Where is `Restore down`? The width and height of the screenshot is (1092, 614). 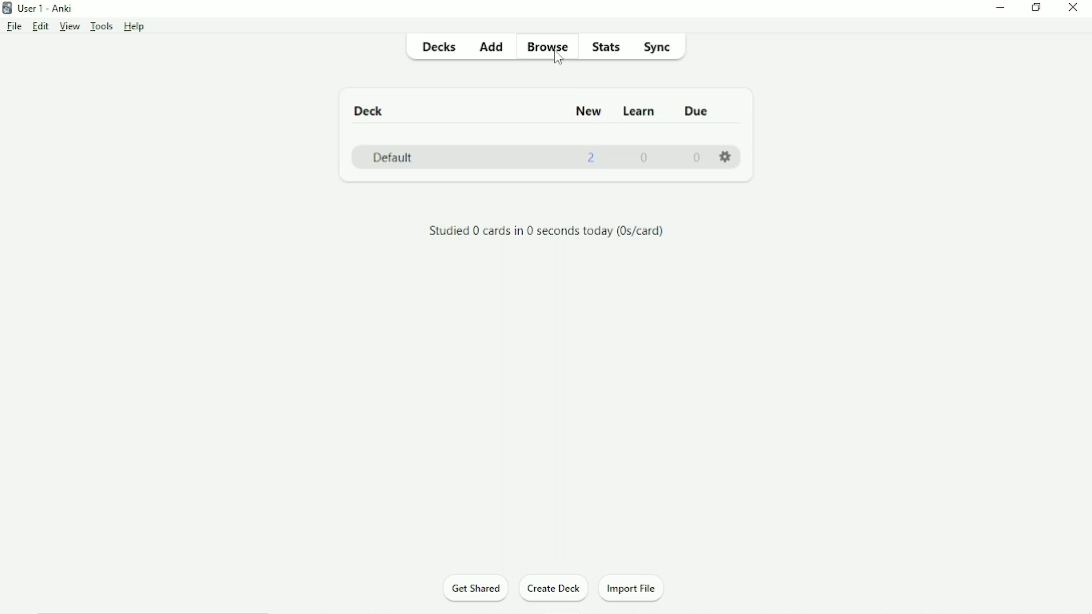 Restore down is located at coordinates (1039, 8).